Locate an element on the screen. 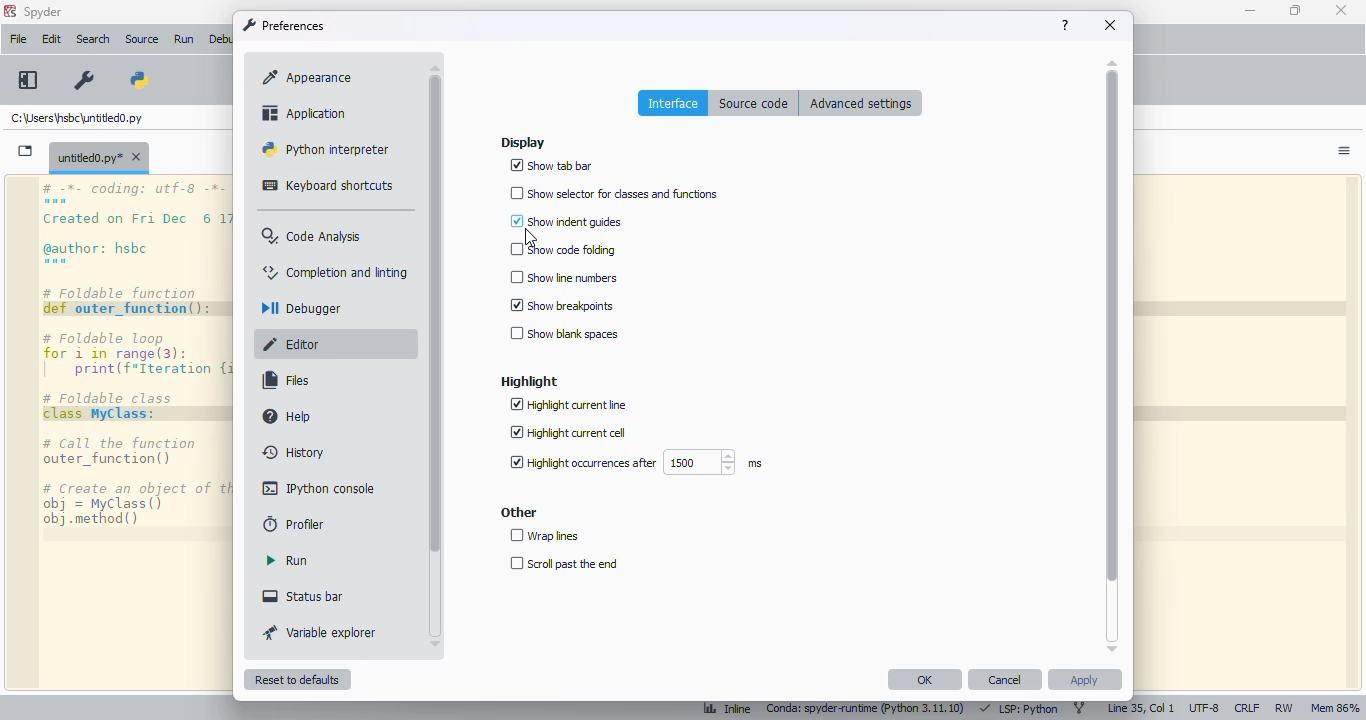 This screenshot has width=1366, height=720. CRLF is located at coordinates (1246, 707).